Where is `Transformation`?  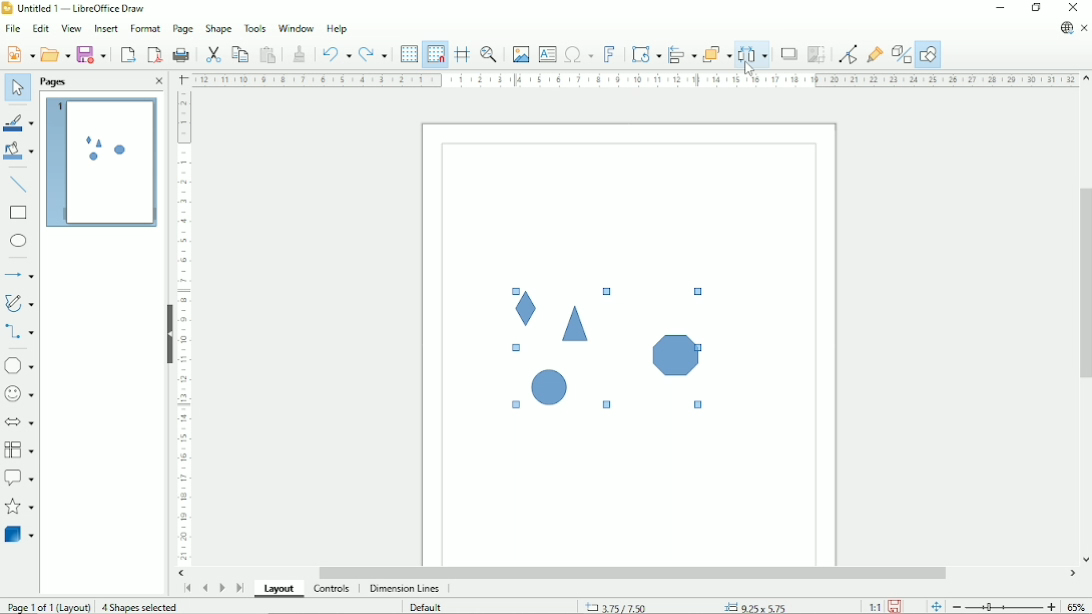
Transformation is located at coordinates (646, 54).